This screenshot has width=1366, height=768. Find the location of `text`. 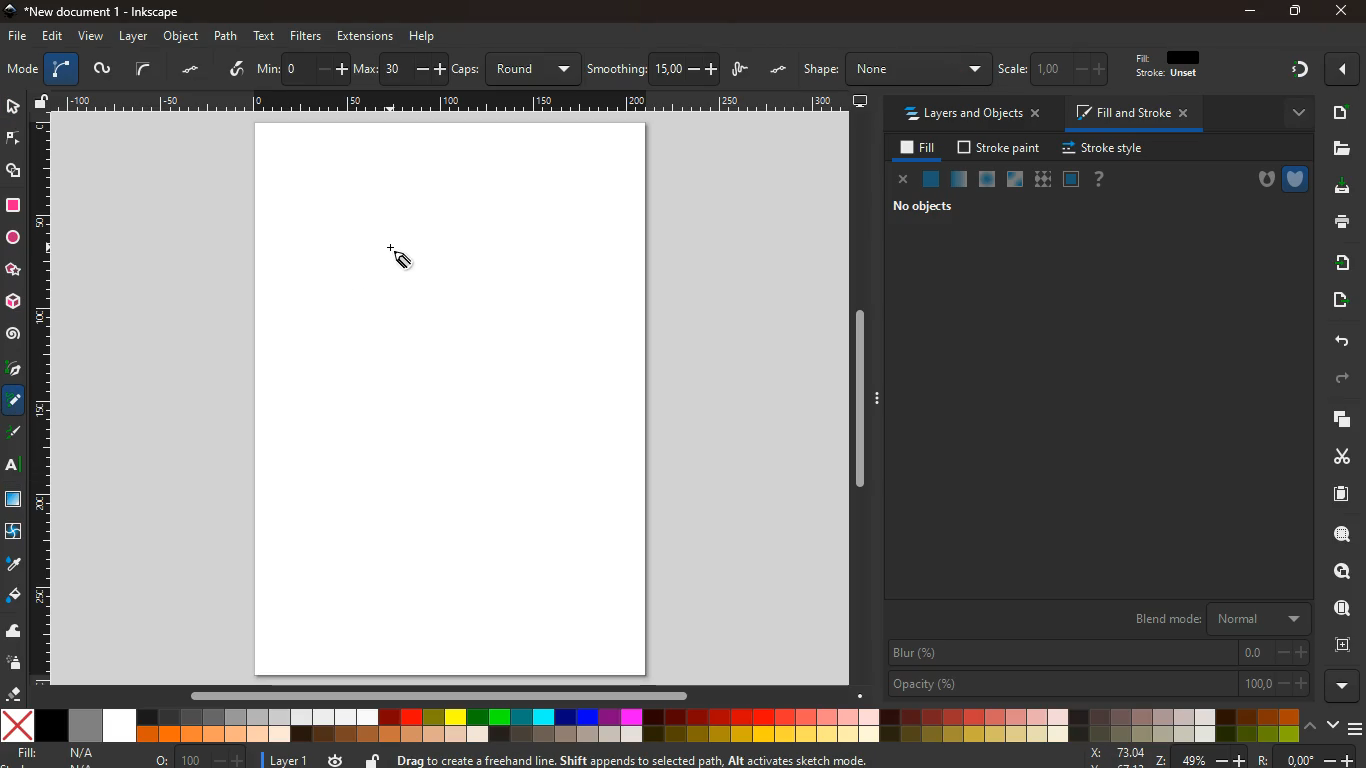

text is located at coordinates (14, 468).